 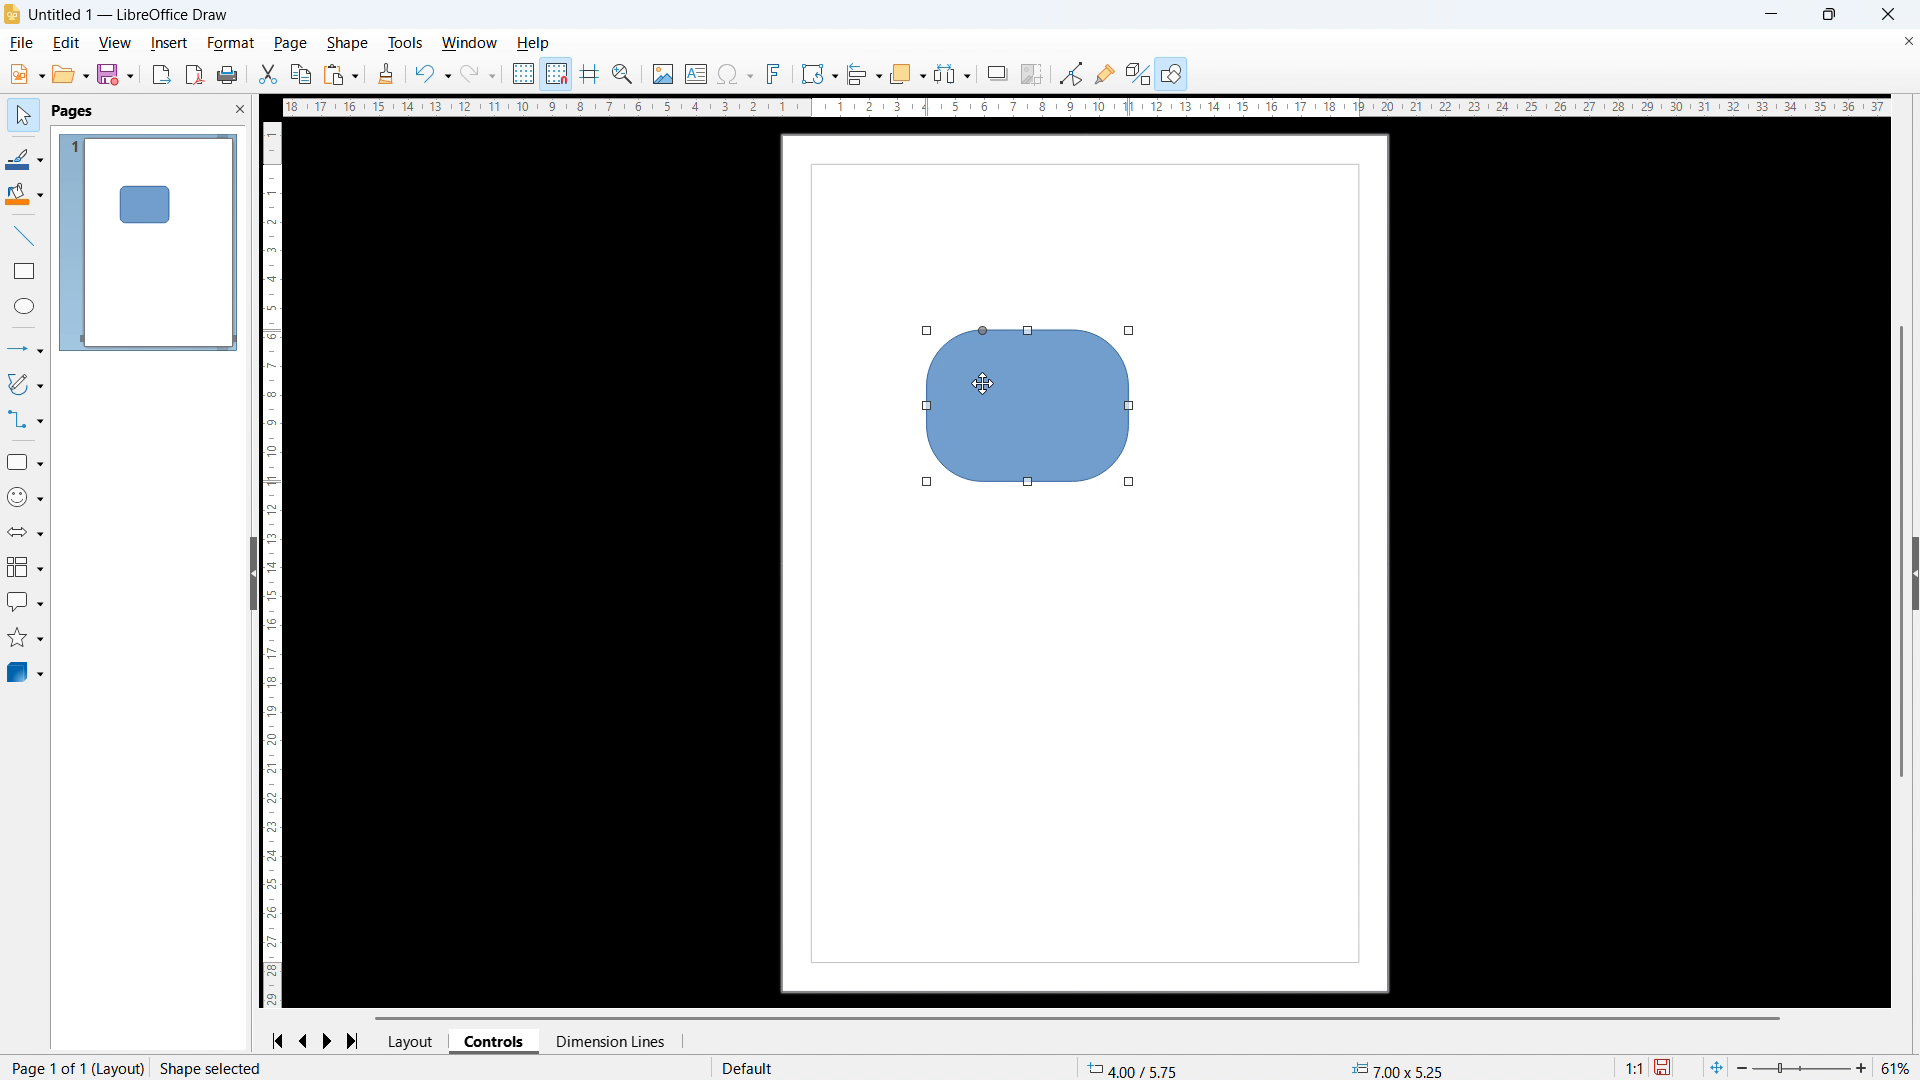 What do you see at coordinates (1028, 412) in the screenshot?
I see `Shape curvature changed ` at bounding box center [1028, 412].